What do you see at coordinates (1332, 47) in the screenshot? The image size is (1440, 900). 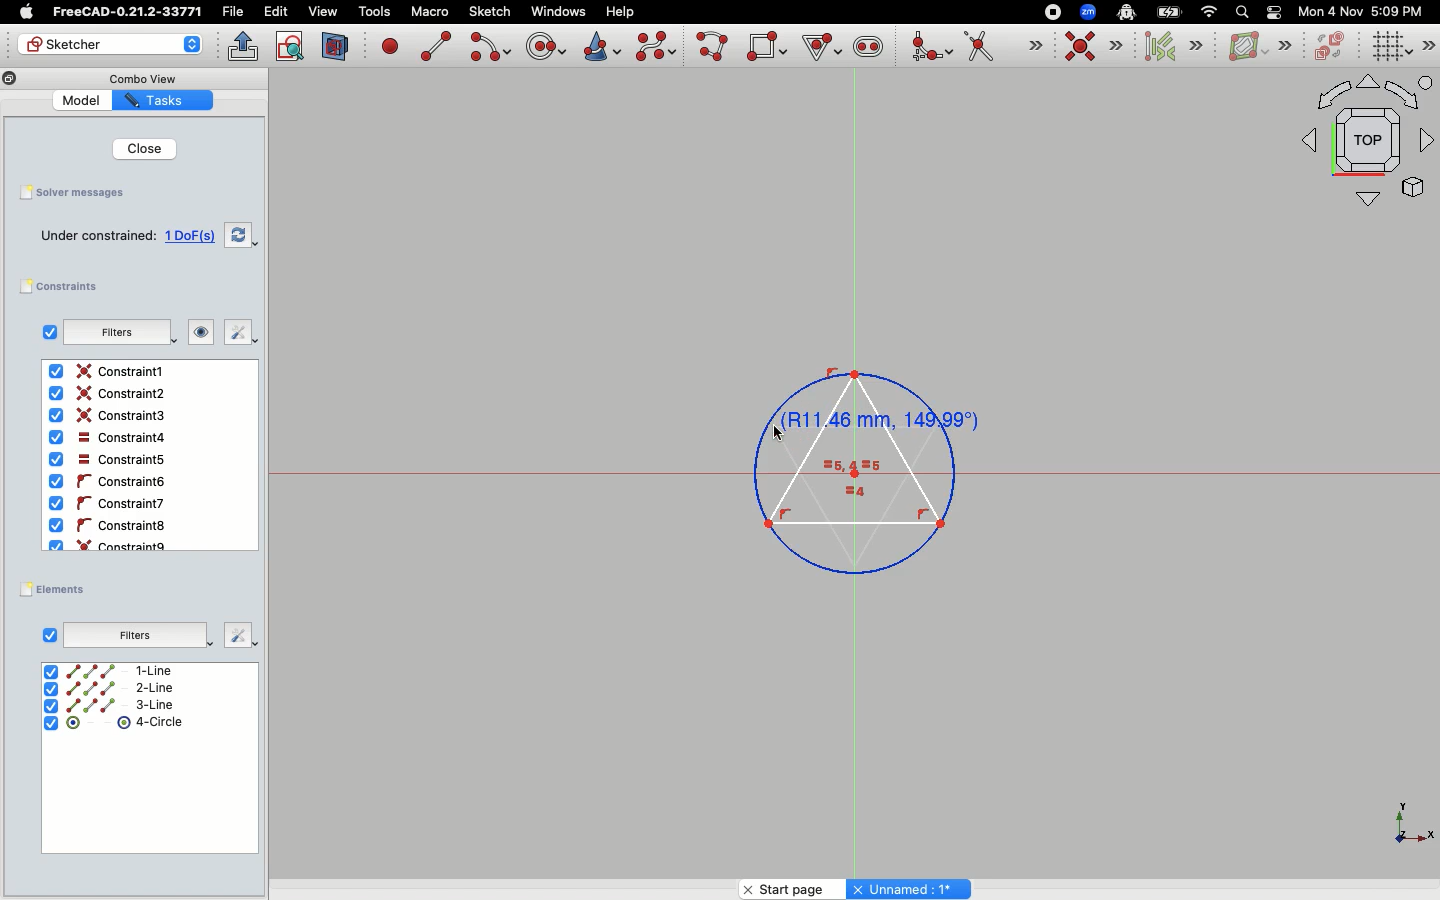 I see `Switch virtual space` at bounding box center [1332, 47].